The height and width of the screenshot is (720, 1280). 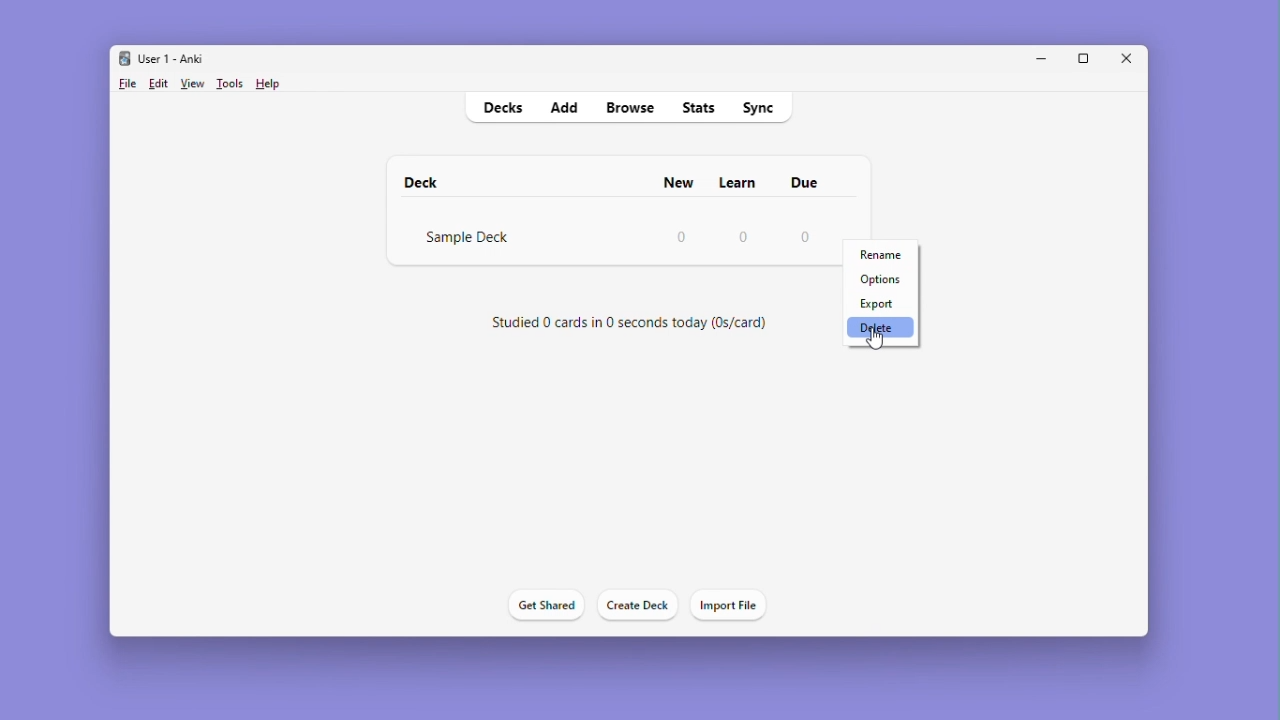 I want to click on due, so click(x=806, y=182).